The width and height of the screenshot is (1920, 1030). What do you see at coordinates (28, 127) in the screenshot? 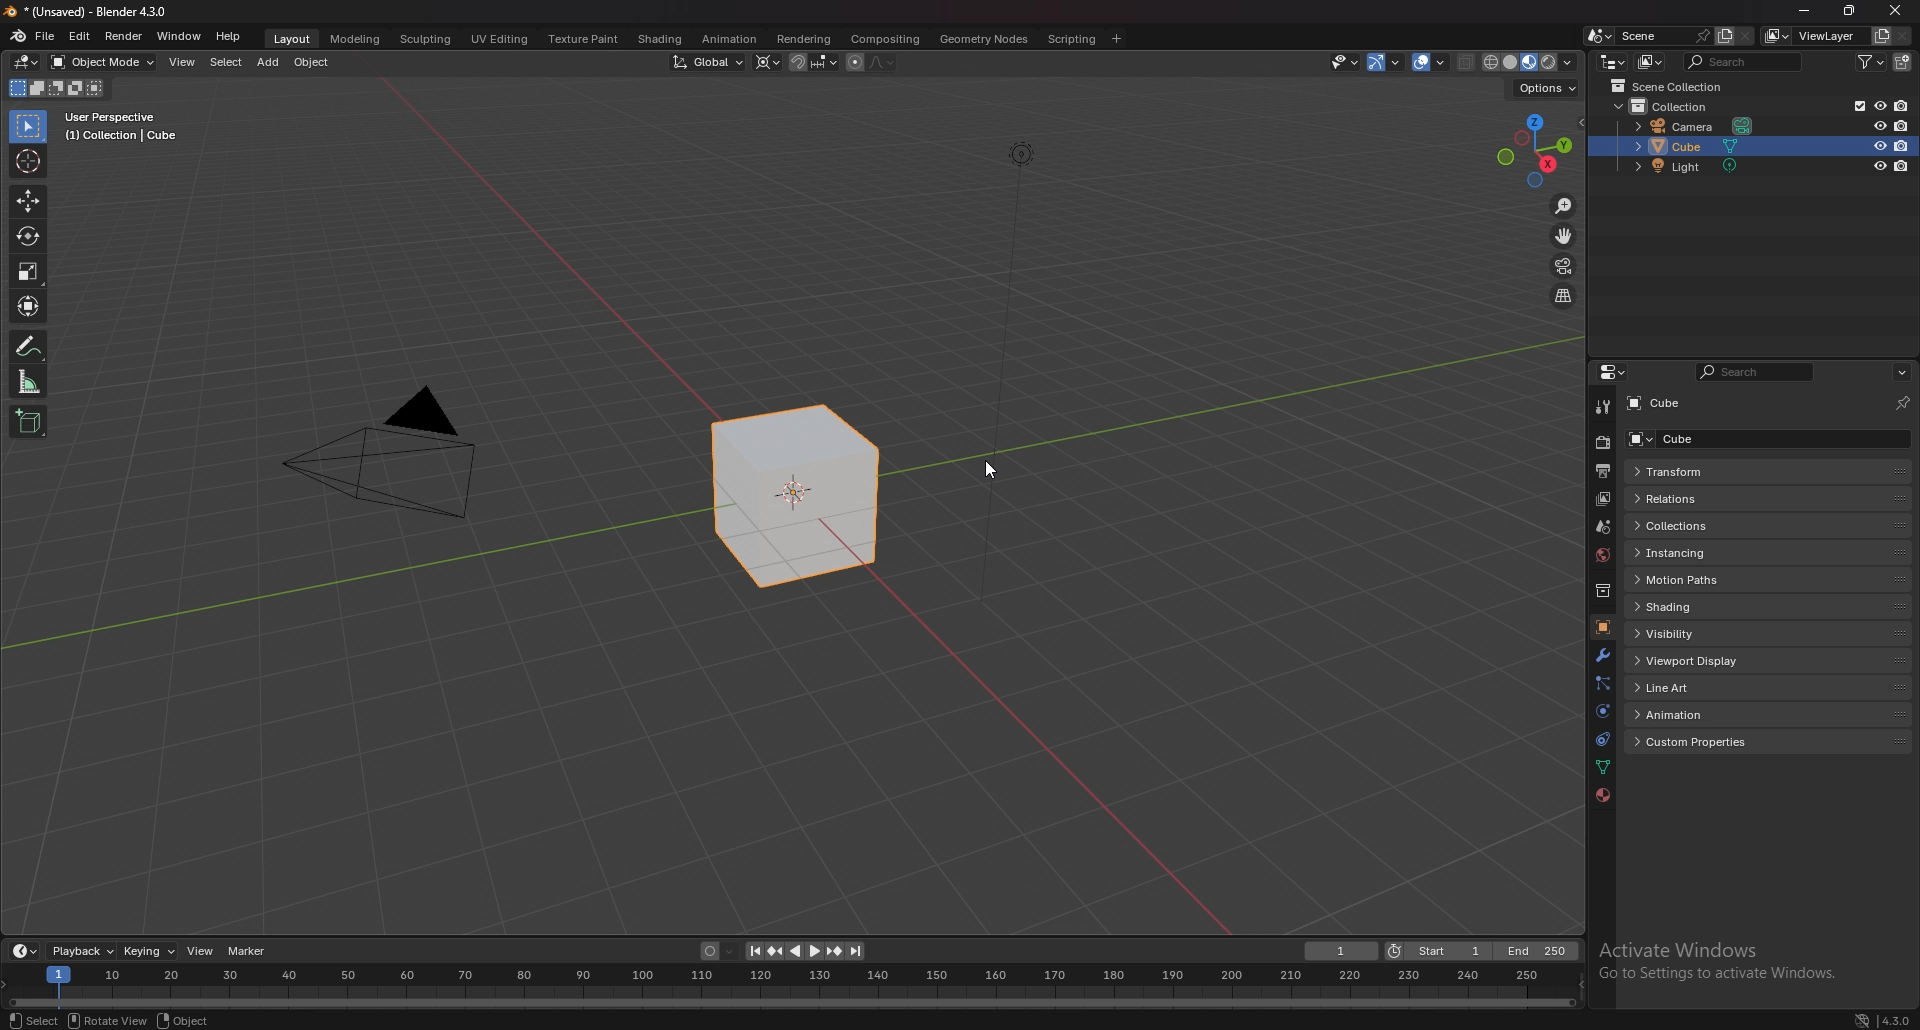
I see `selector` at bounding box center [28, 127].